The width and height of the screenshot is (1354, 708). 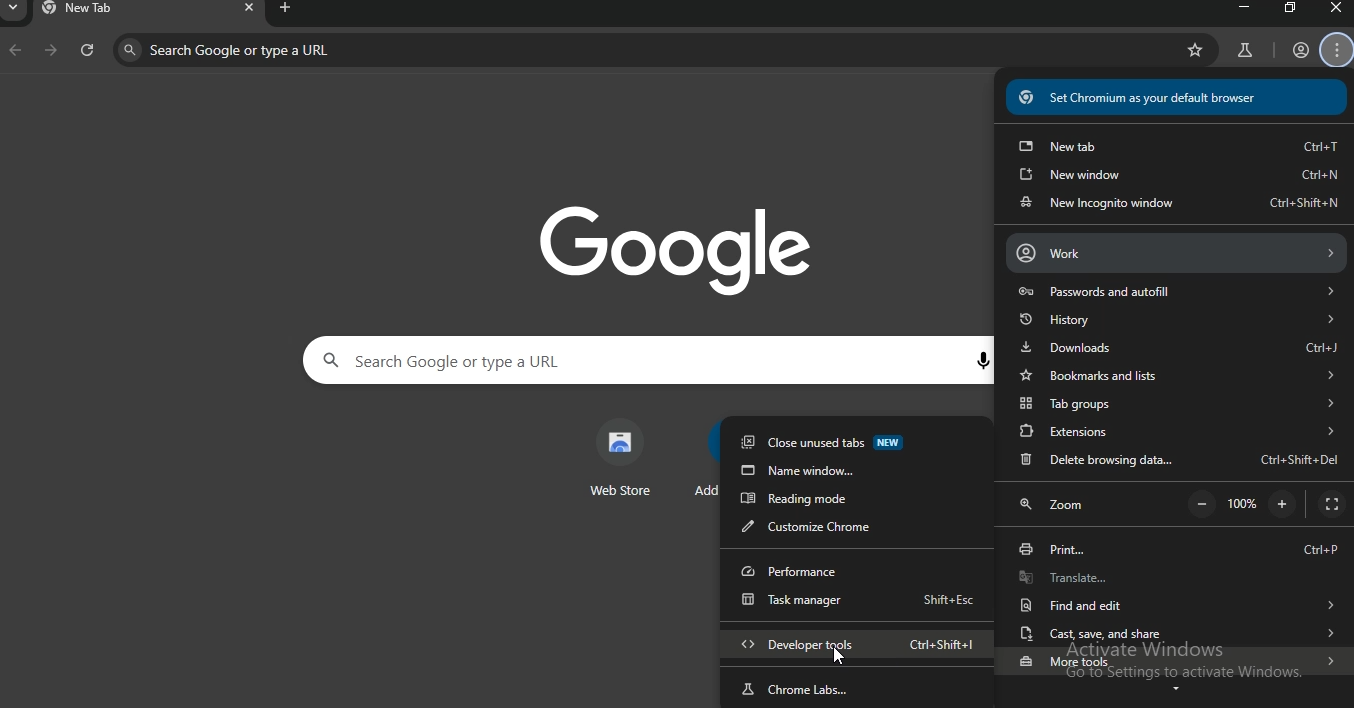 What do you see at coordinates (1174, 635) in the screenshot?
I see `cast save and share` at bounding box center [1174, 635].